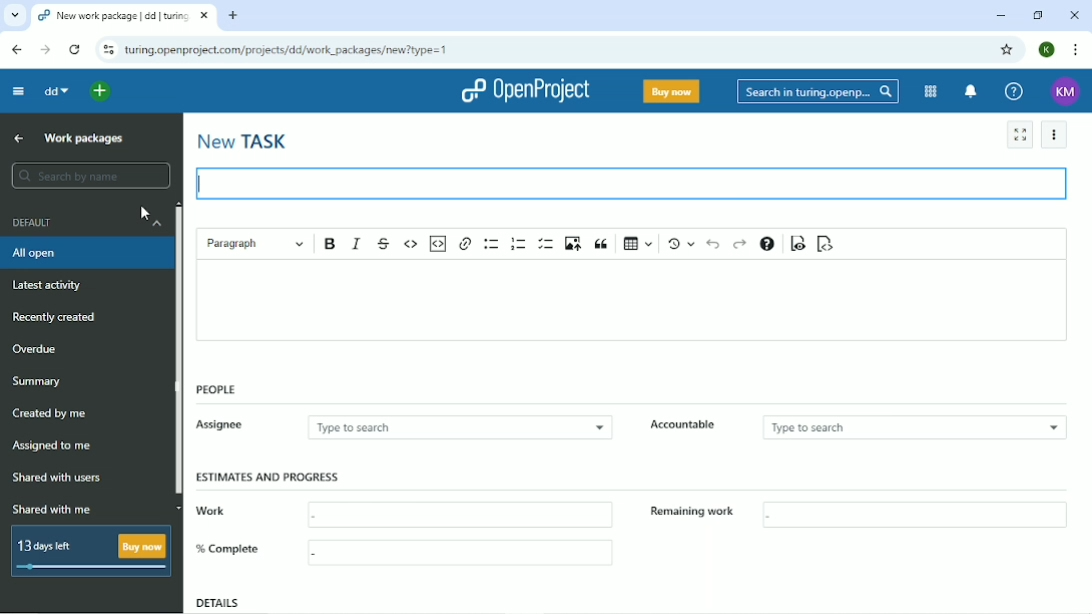 Image resolution: width=1092 pixels, height=614 pixels. Describe the element at coordinates (52, 446) in the screenshot. I see `Assigned to me` at that location.